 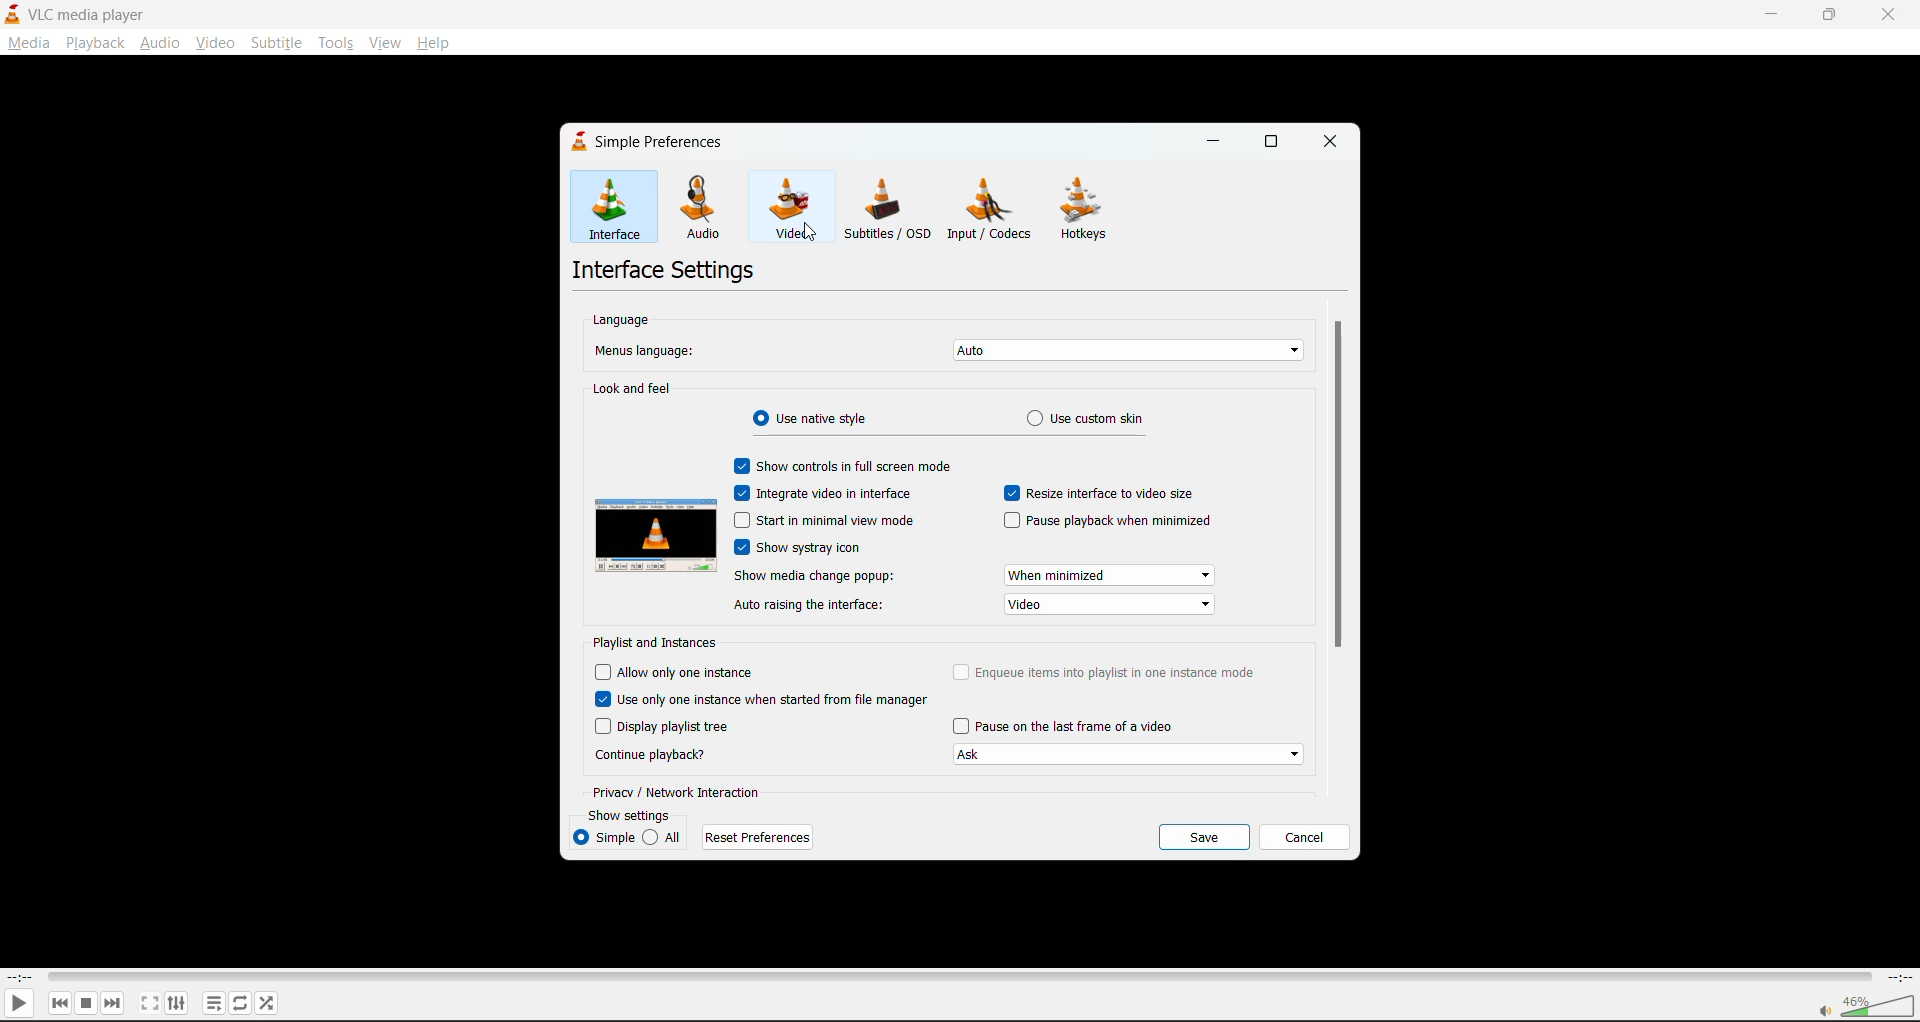 What do you see at coordinates (975, 575) in the screenshot?
I see `show media change popup` at bounding box center [975, 575].